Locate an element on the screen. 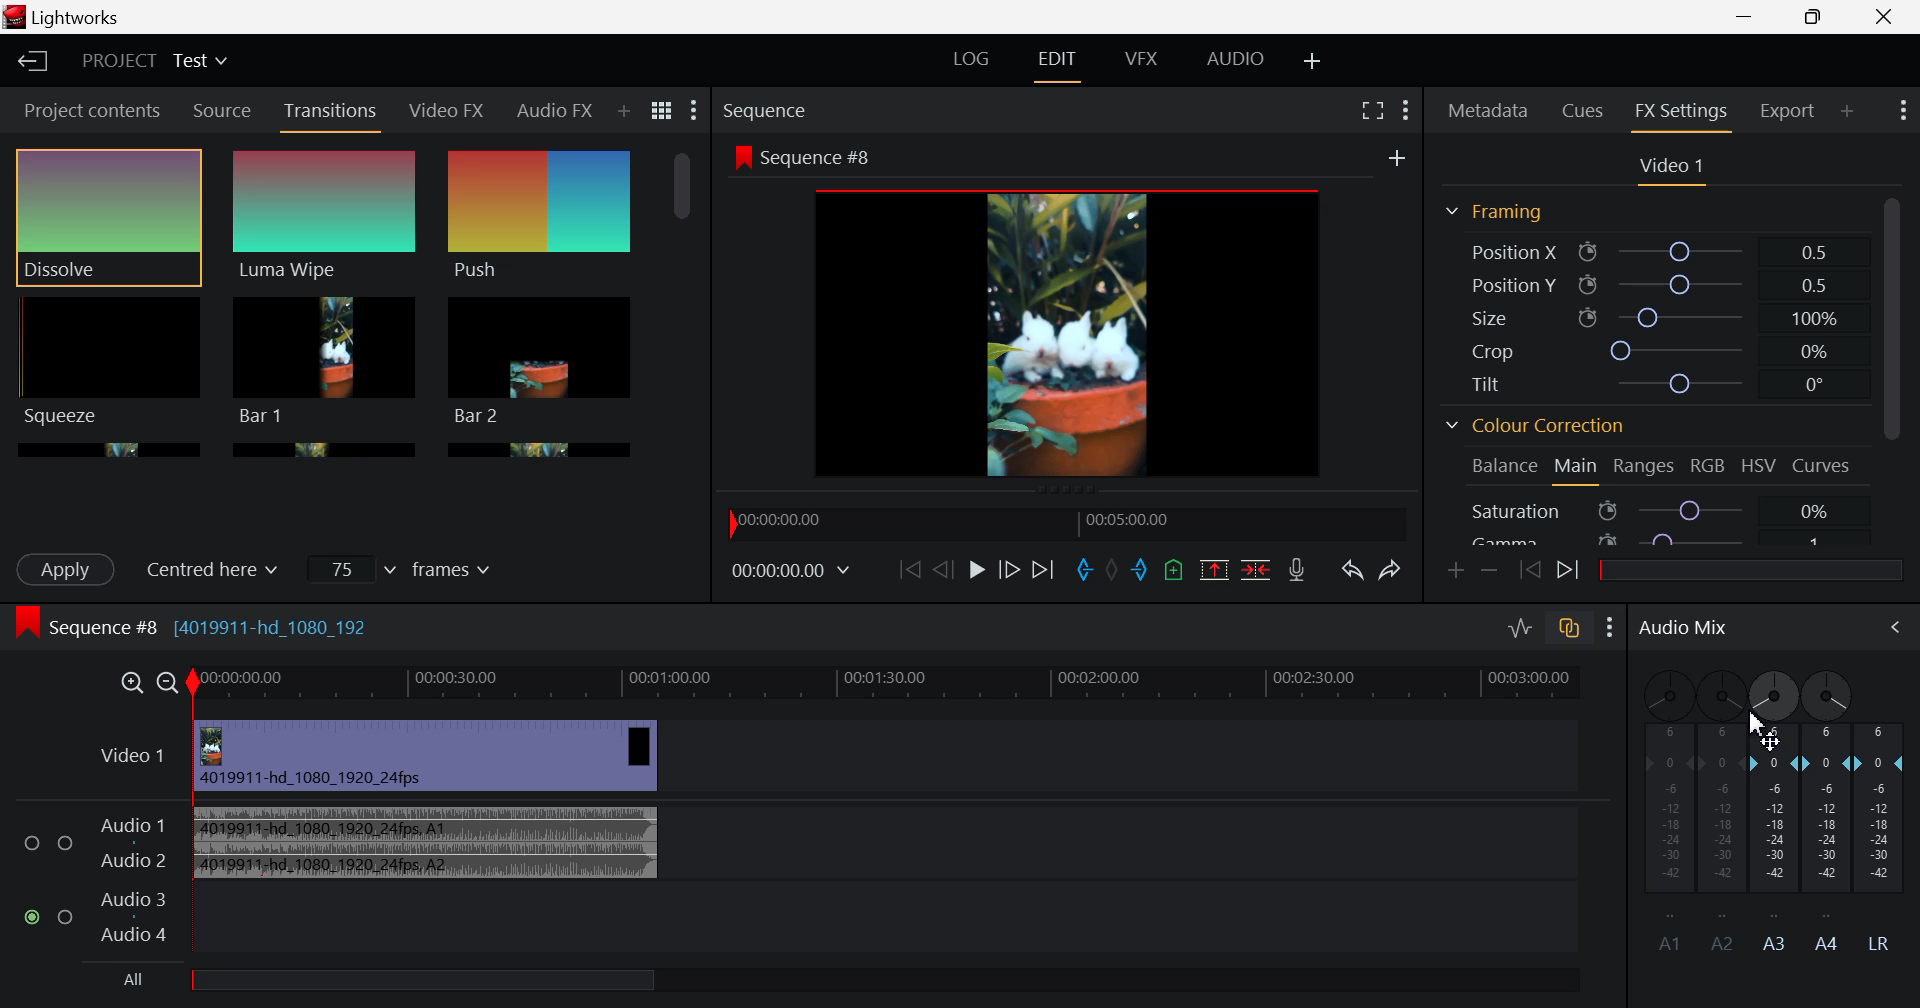 Image resolution: width=1920 pixels, height=1008 pixels. Cursor on Audio Mix is located at coordinates (1885, 629).